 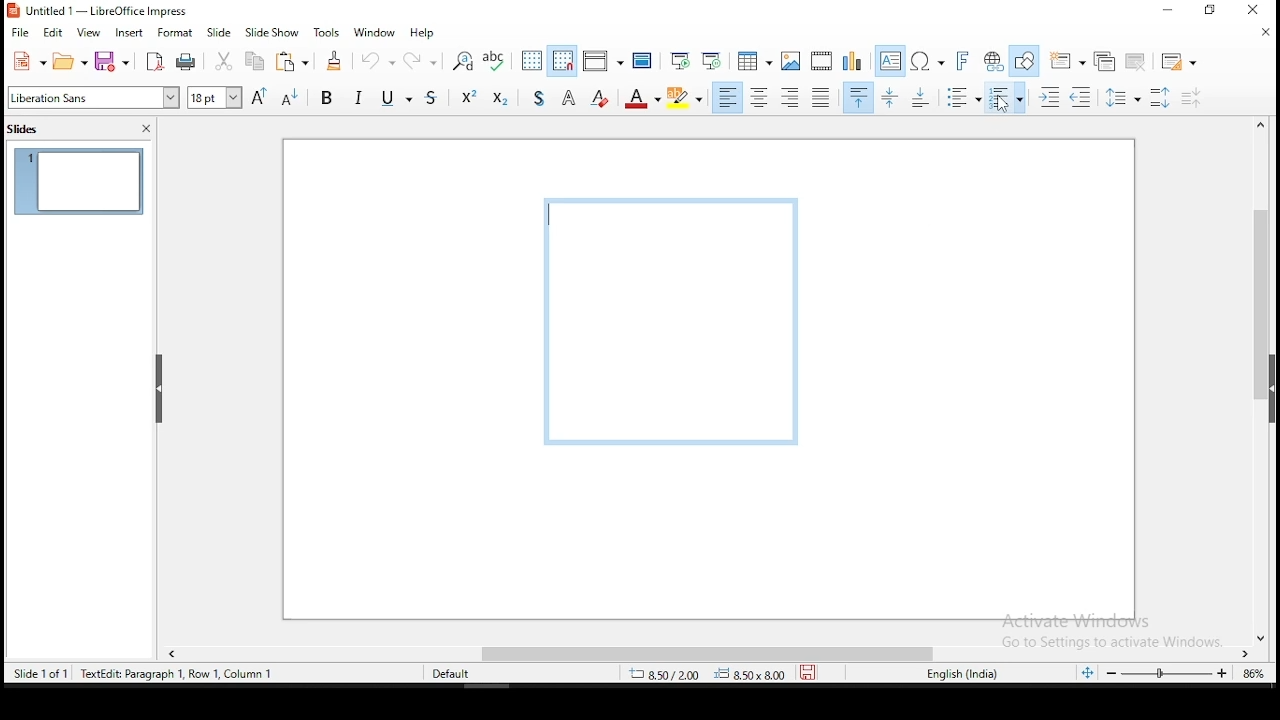 I want to click on insert hyperlink, so click(x=992, y=60).